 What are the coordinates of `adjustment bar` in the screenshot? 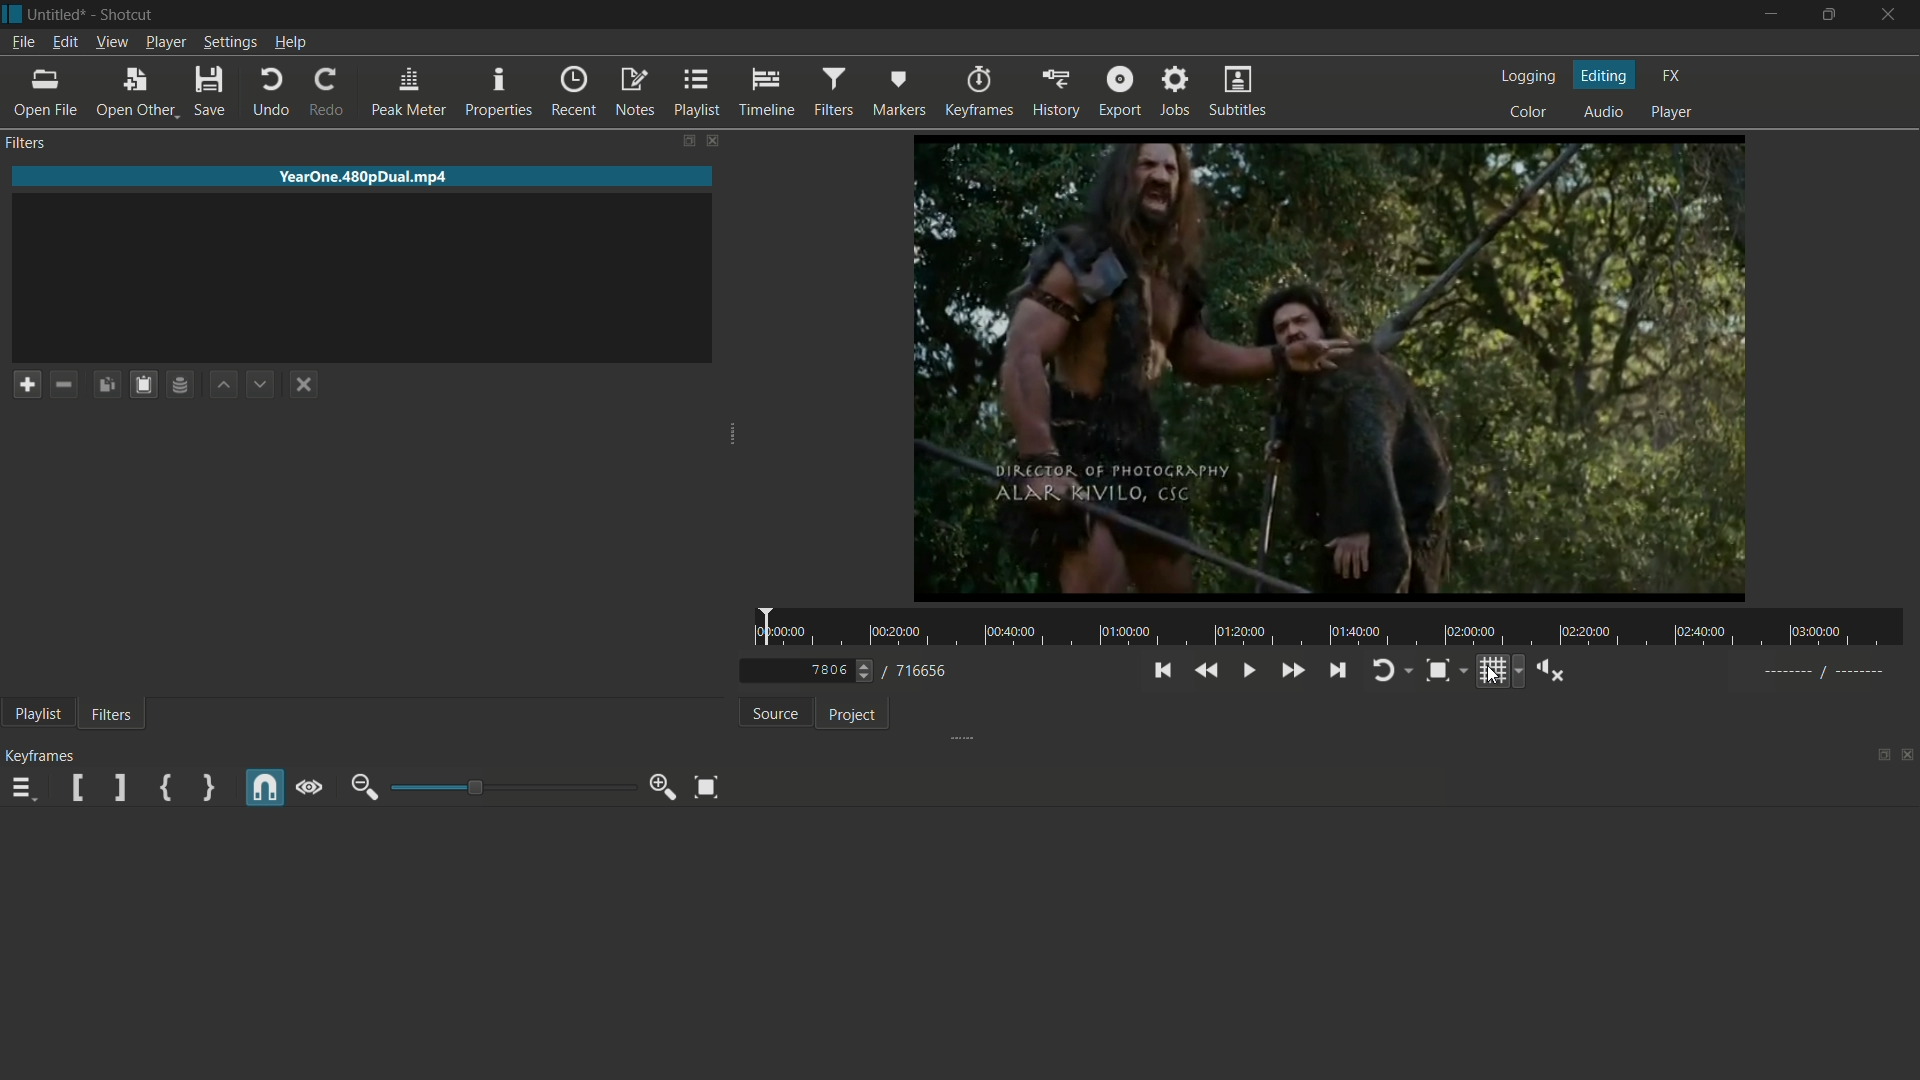 It's located at (503, 787).